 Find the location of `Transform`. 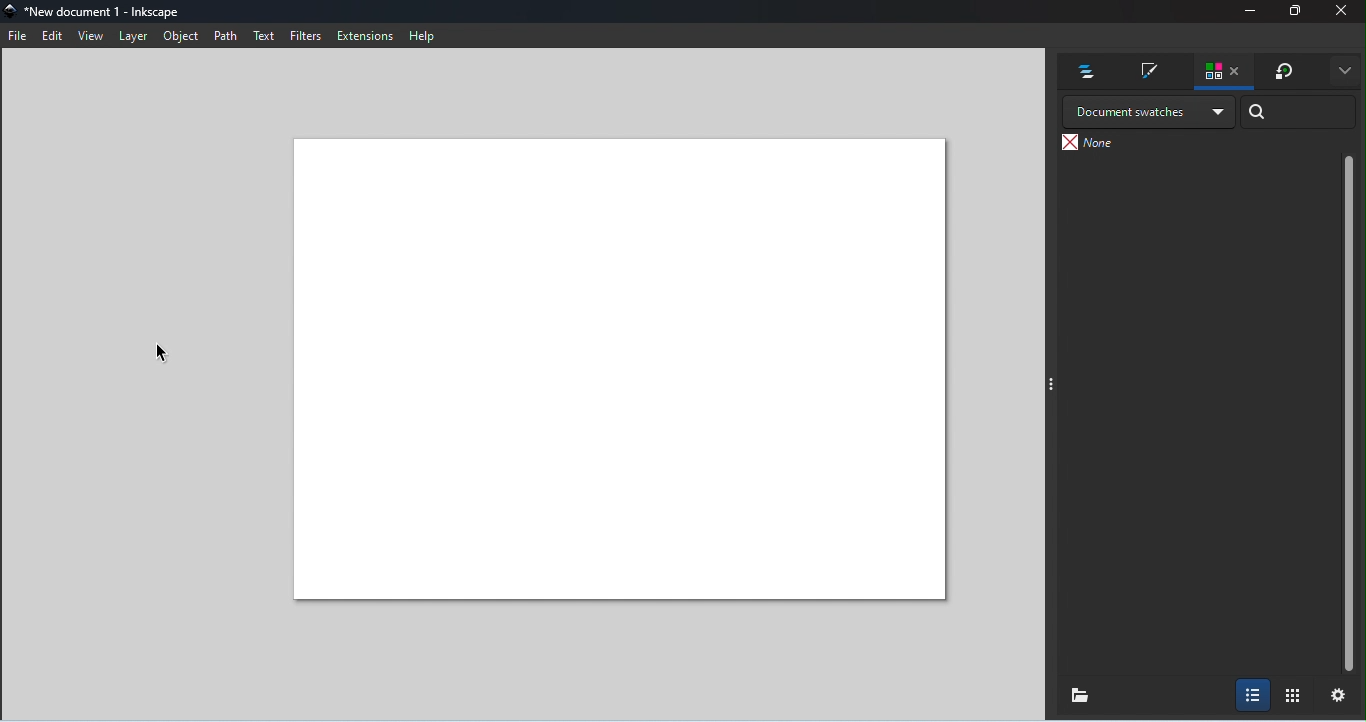

Transform is located at coordinates (1285, 71).